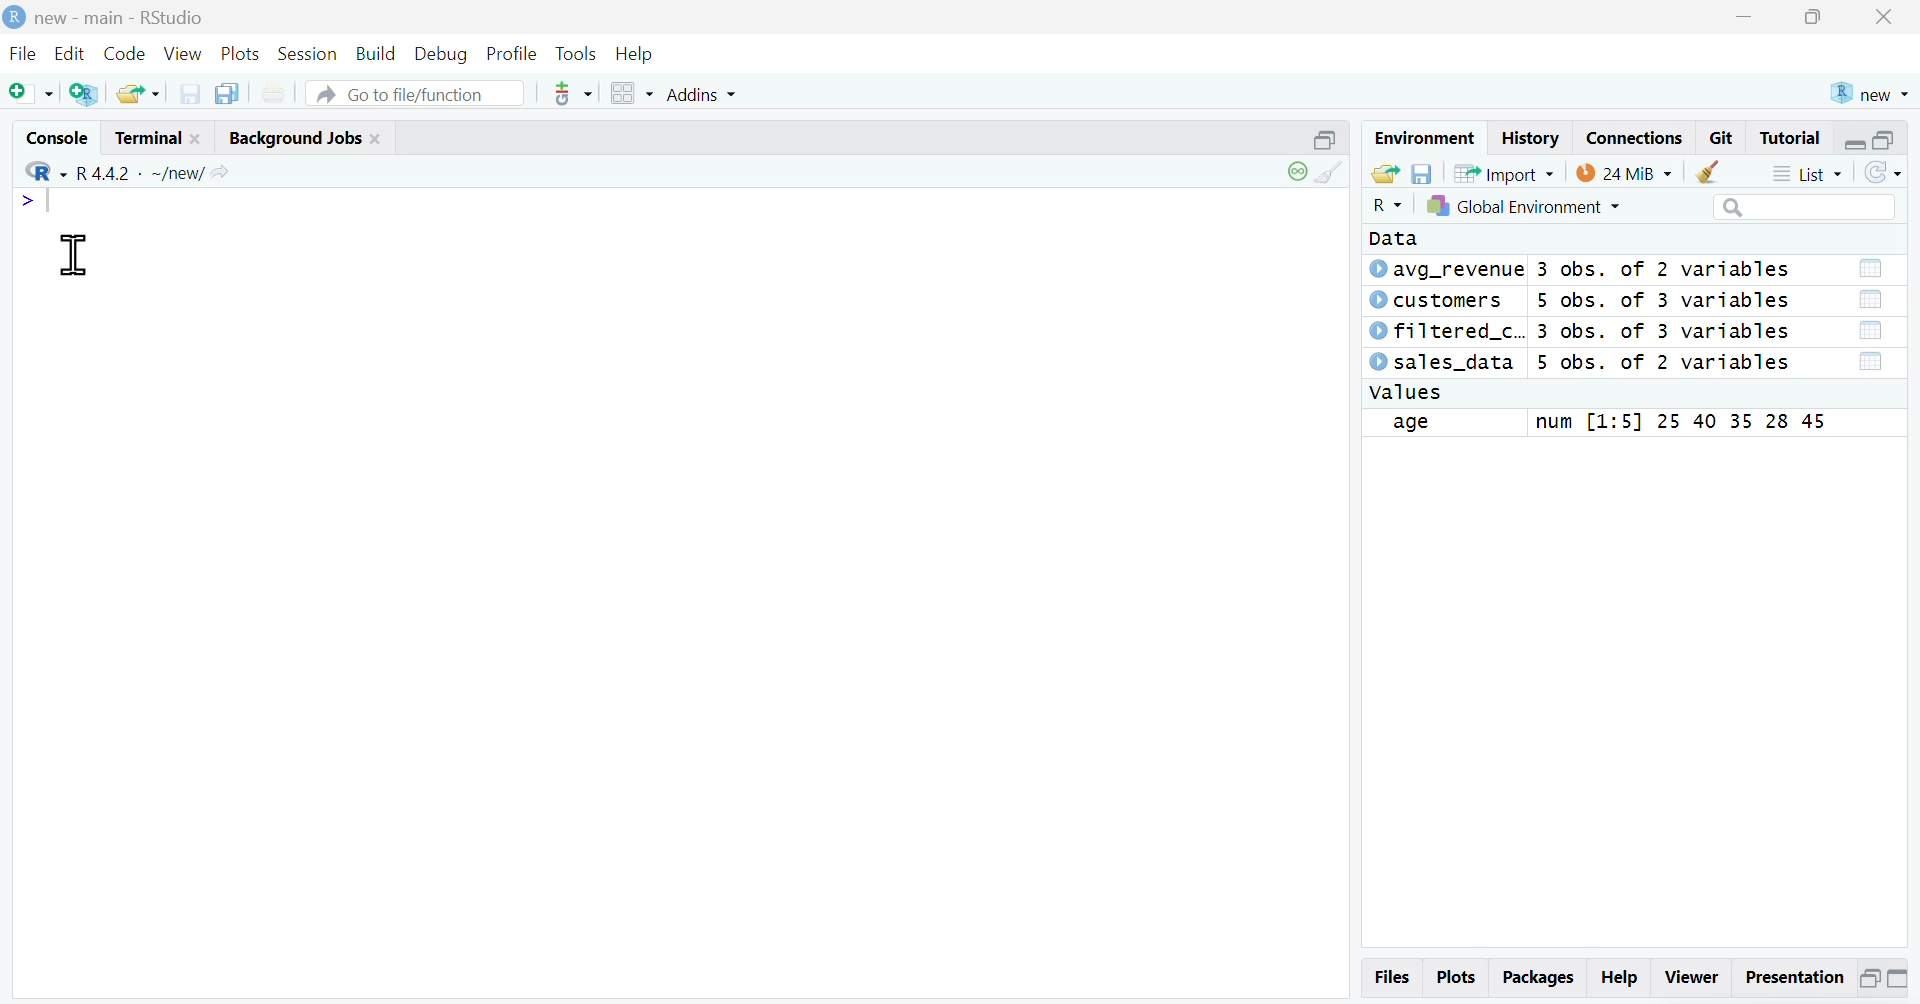 The width and height of the screenshot is (1920, 1004). What do you see at coordinates (680, 503) in the screenshot?
I see `Console pane` at bounding box center [680, 503].